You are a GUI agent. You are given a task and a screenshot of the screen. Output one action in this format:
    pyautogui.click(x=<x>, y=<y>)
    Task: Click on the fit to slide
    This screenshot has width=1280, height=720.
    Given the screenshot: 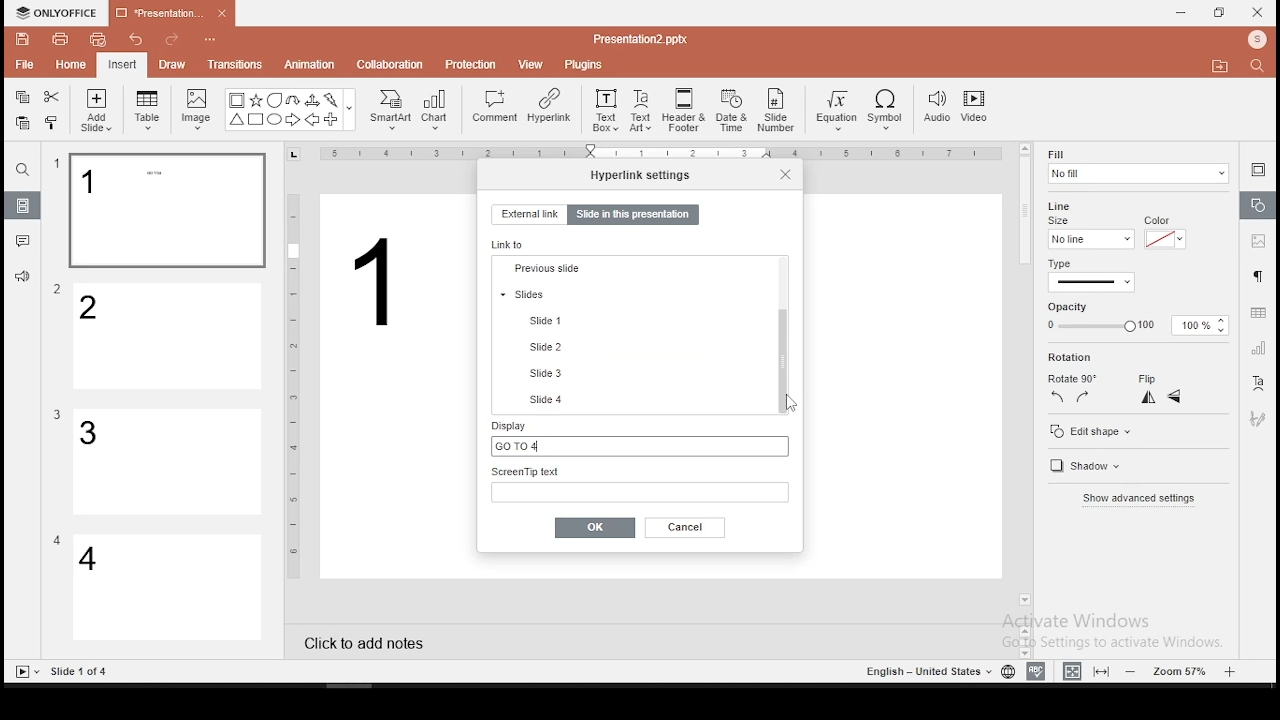 What is the action you would take?
    pyautogui.click(x=1104, y=670)
    